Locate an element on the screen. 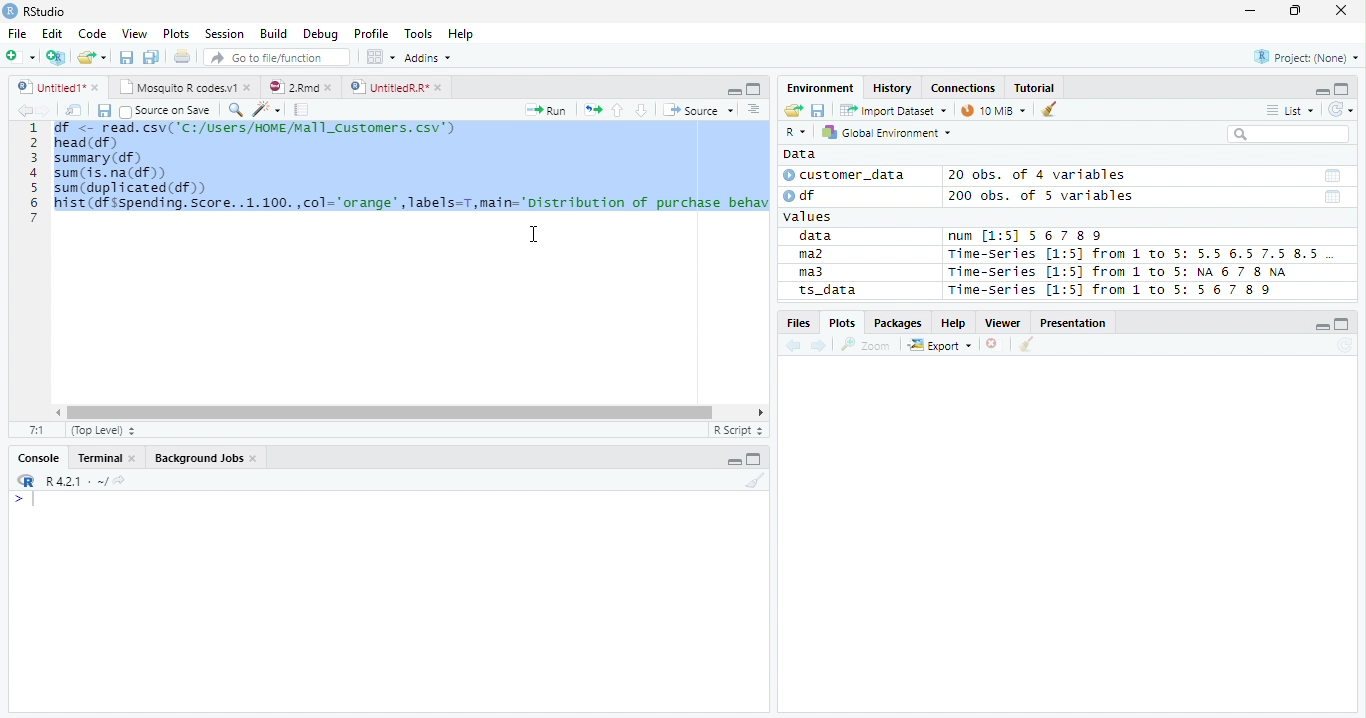 This screenshot has width=1366, height=718. Previous is located at coordinates (22, 110).